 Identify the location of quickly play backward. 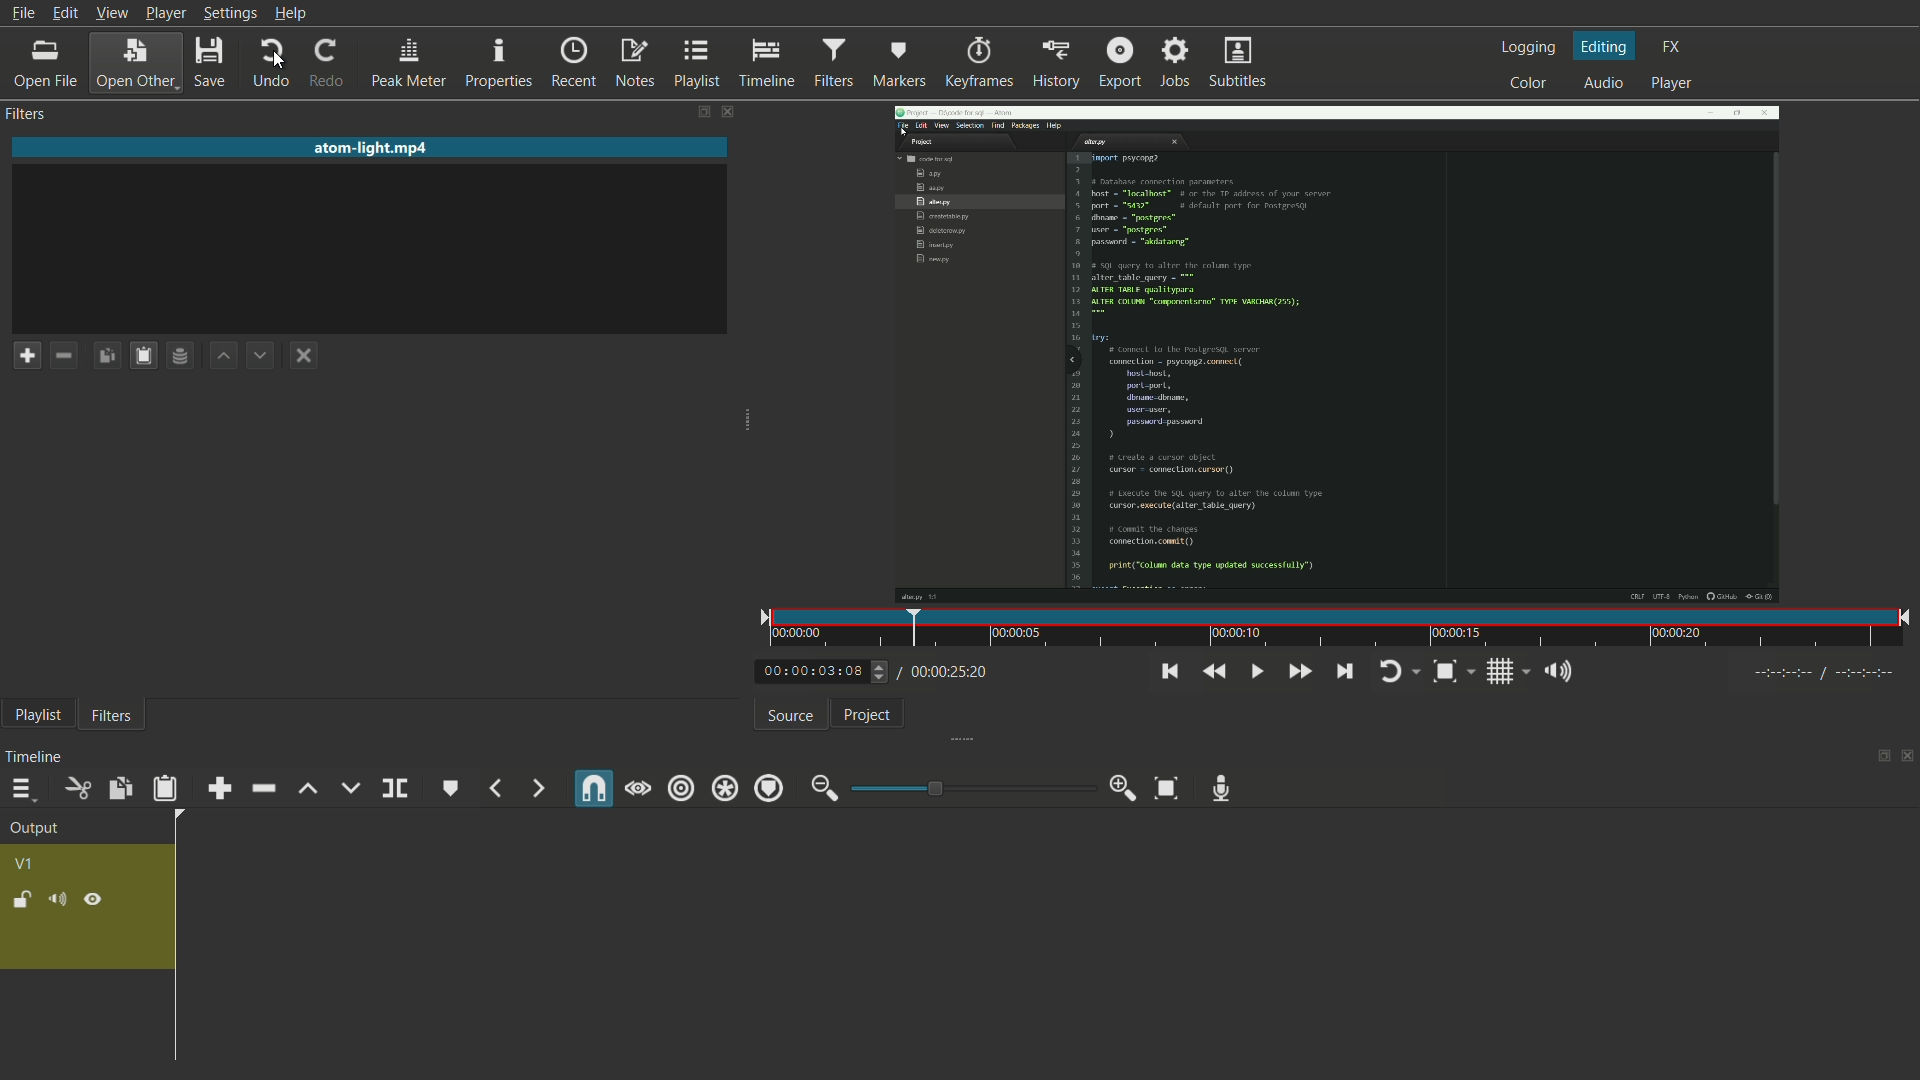
(1216, 673).